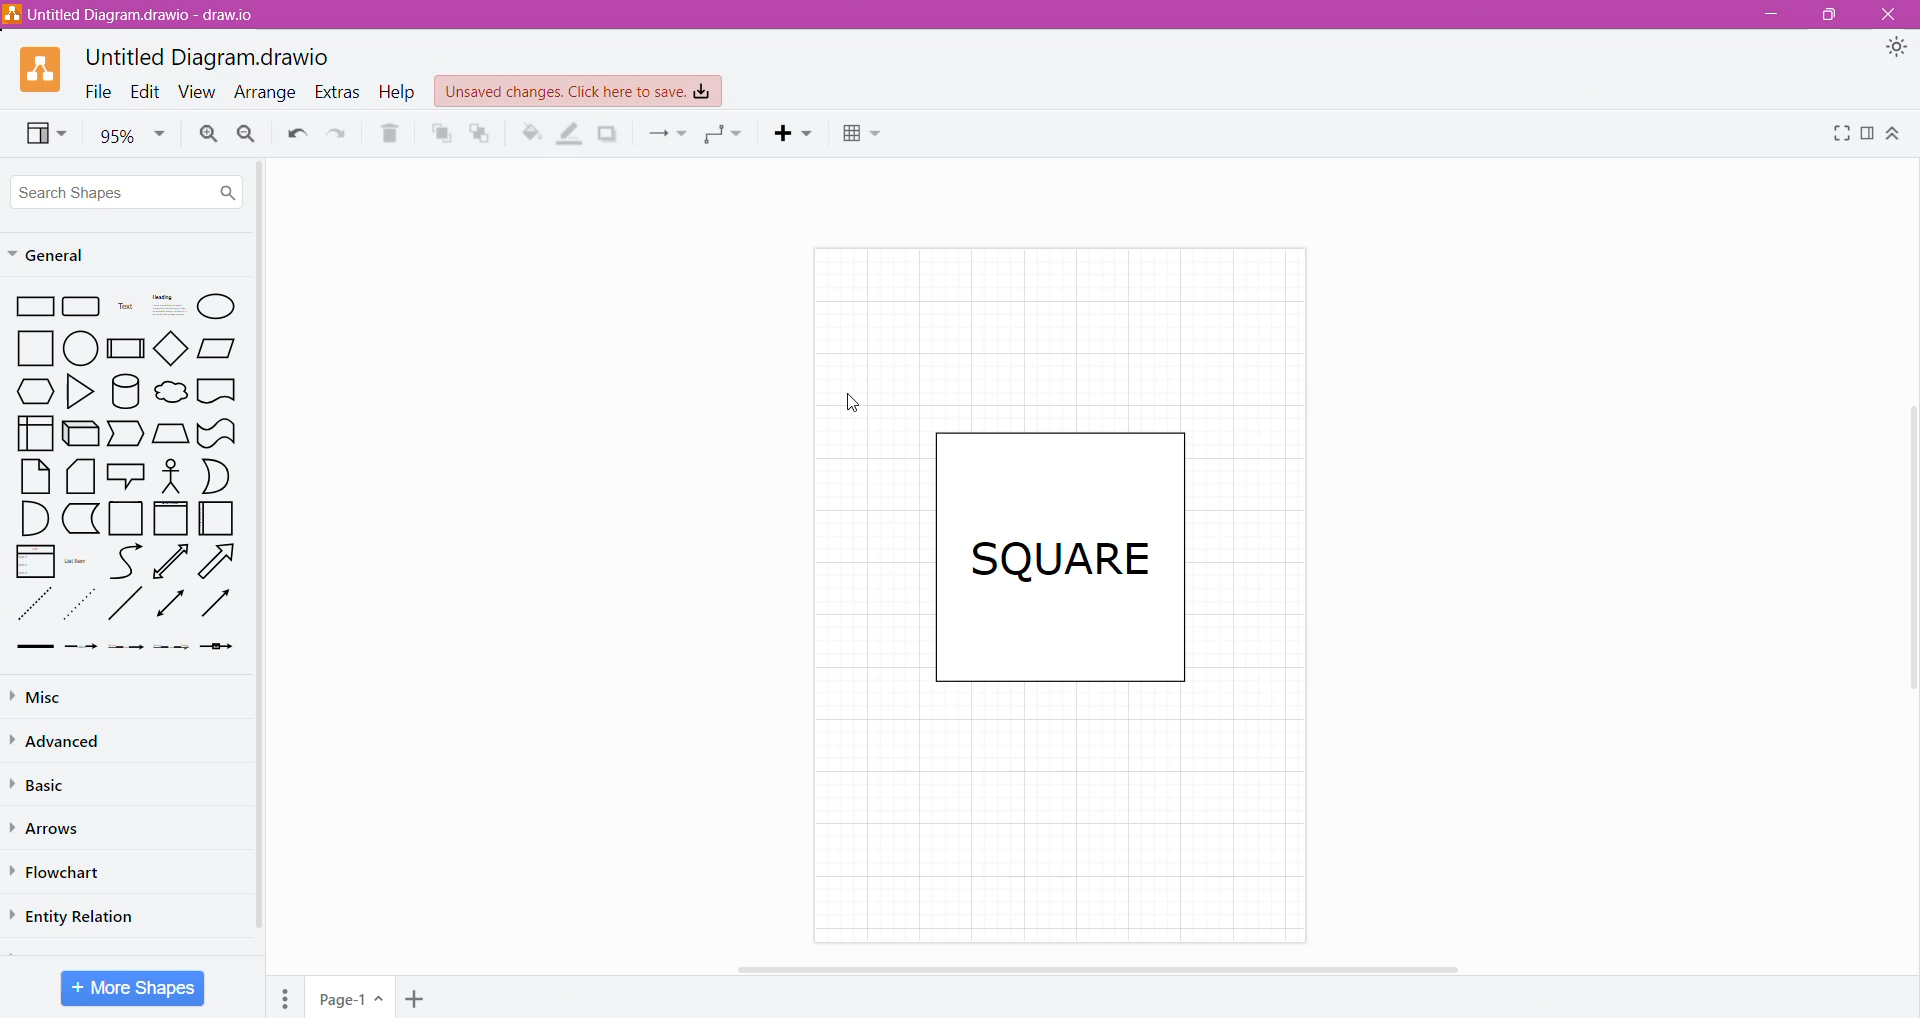  What do you see at coordinates (80, 477) in the screenshot?
I see `Stacked Papers` at bounding box center [80, 477].